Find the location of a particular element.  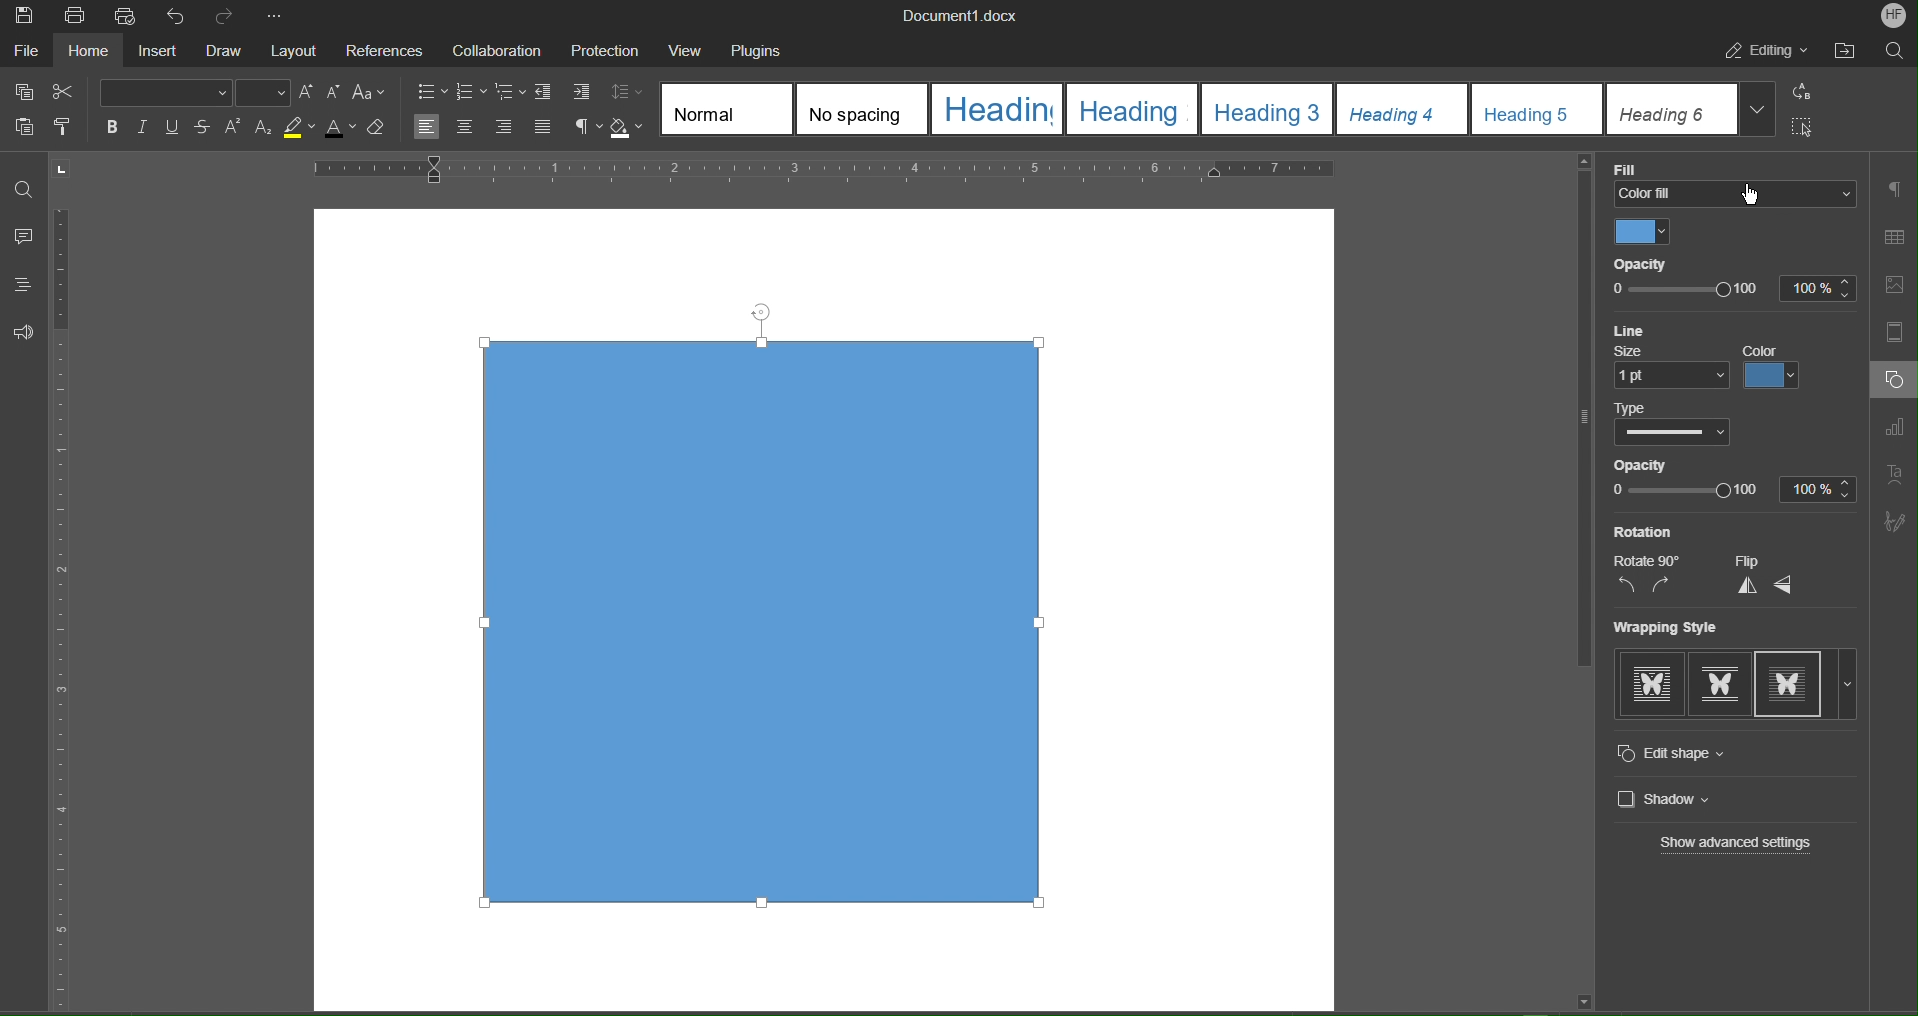

Shape (selected) is located at coordinates (771, 600).